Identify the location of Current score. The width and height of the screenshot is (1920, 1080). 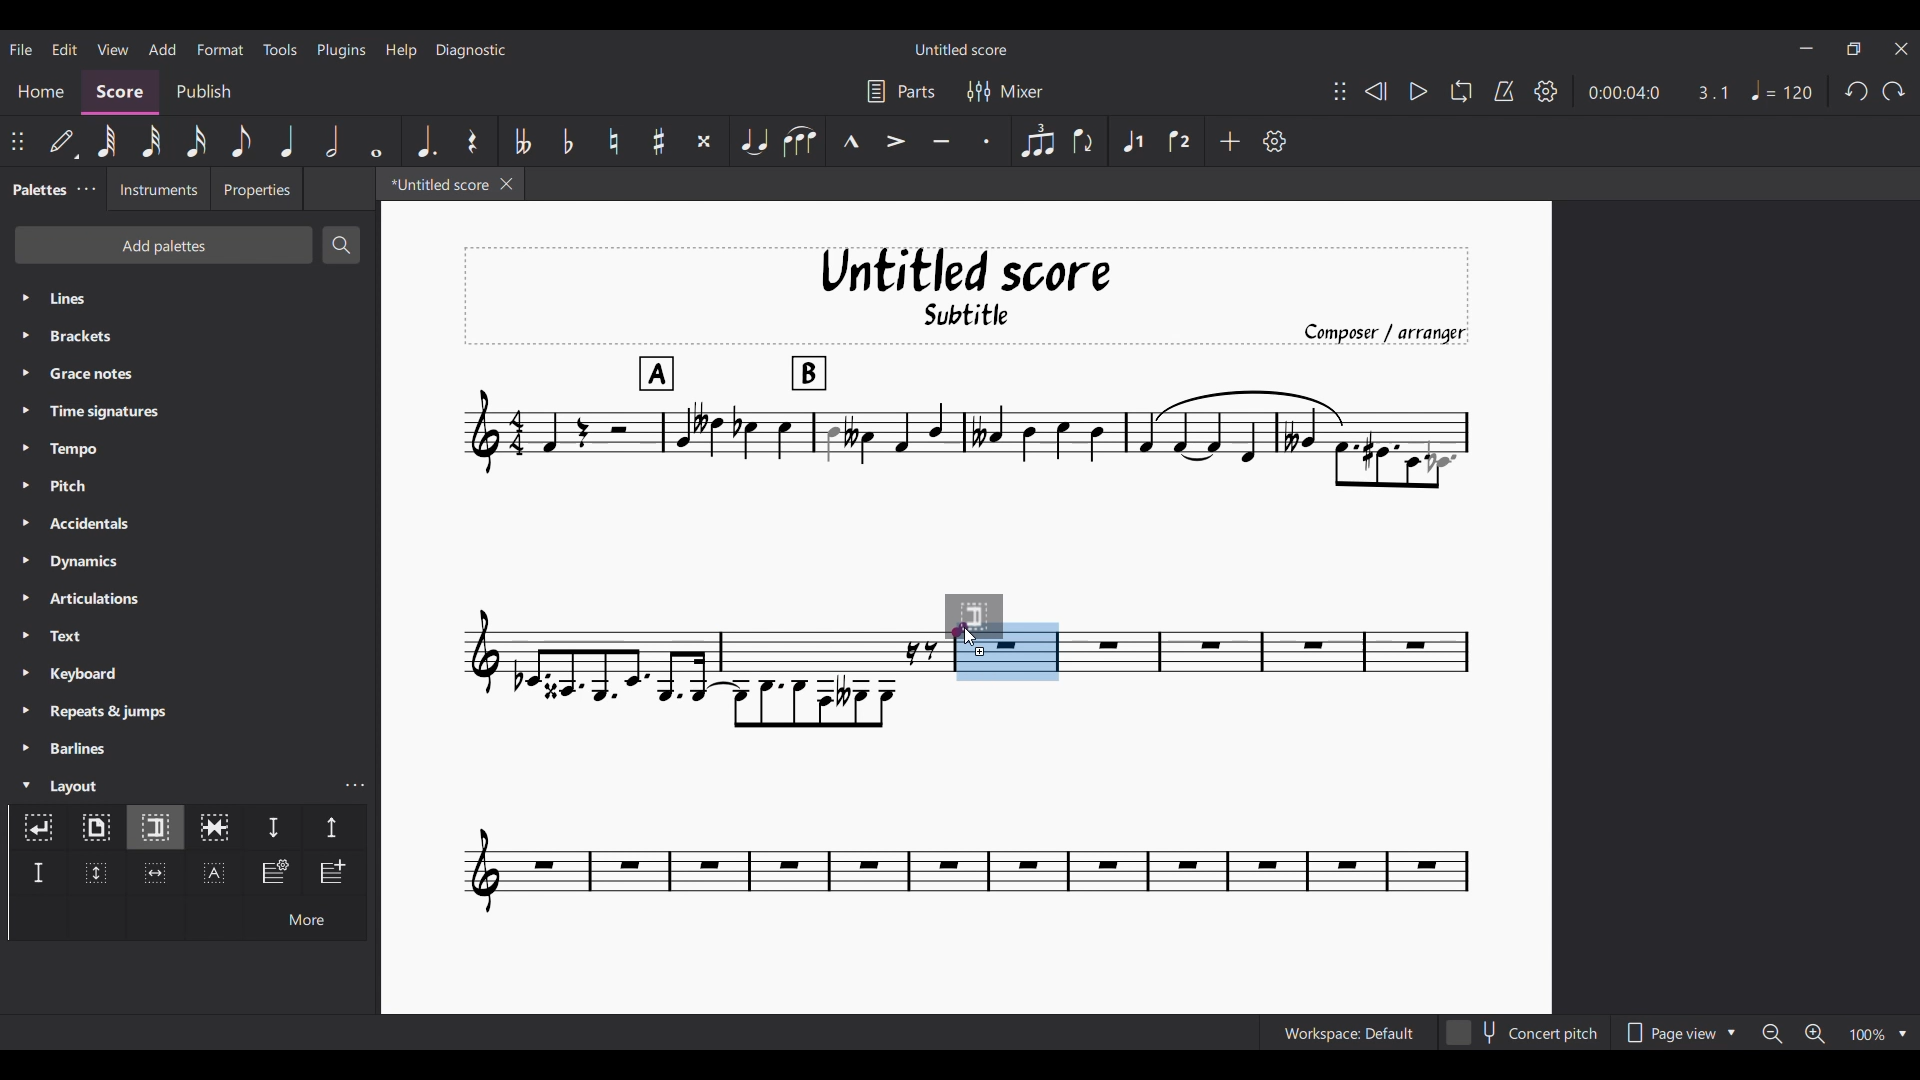
(1267, 637).